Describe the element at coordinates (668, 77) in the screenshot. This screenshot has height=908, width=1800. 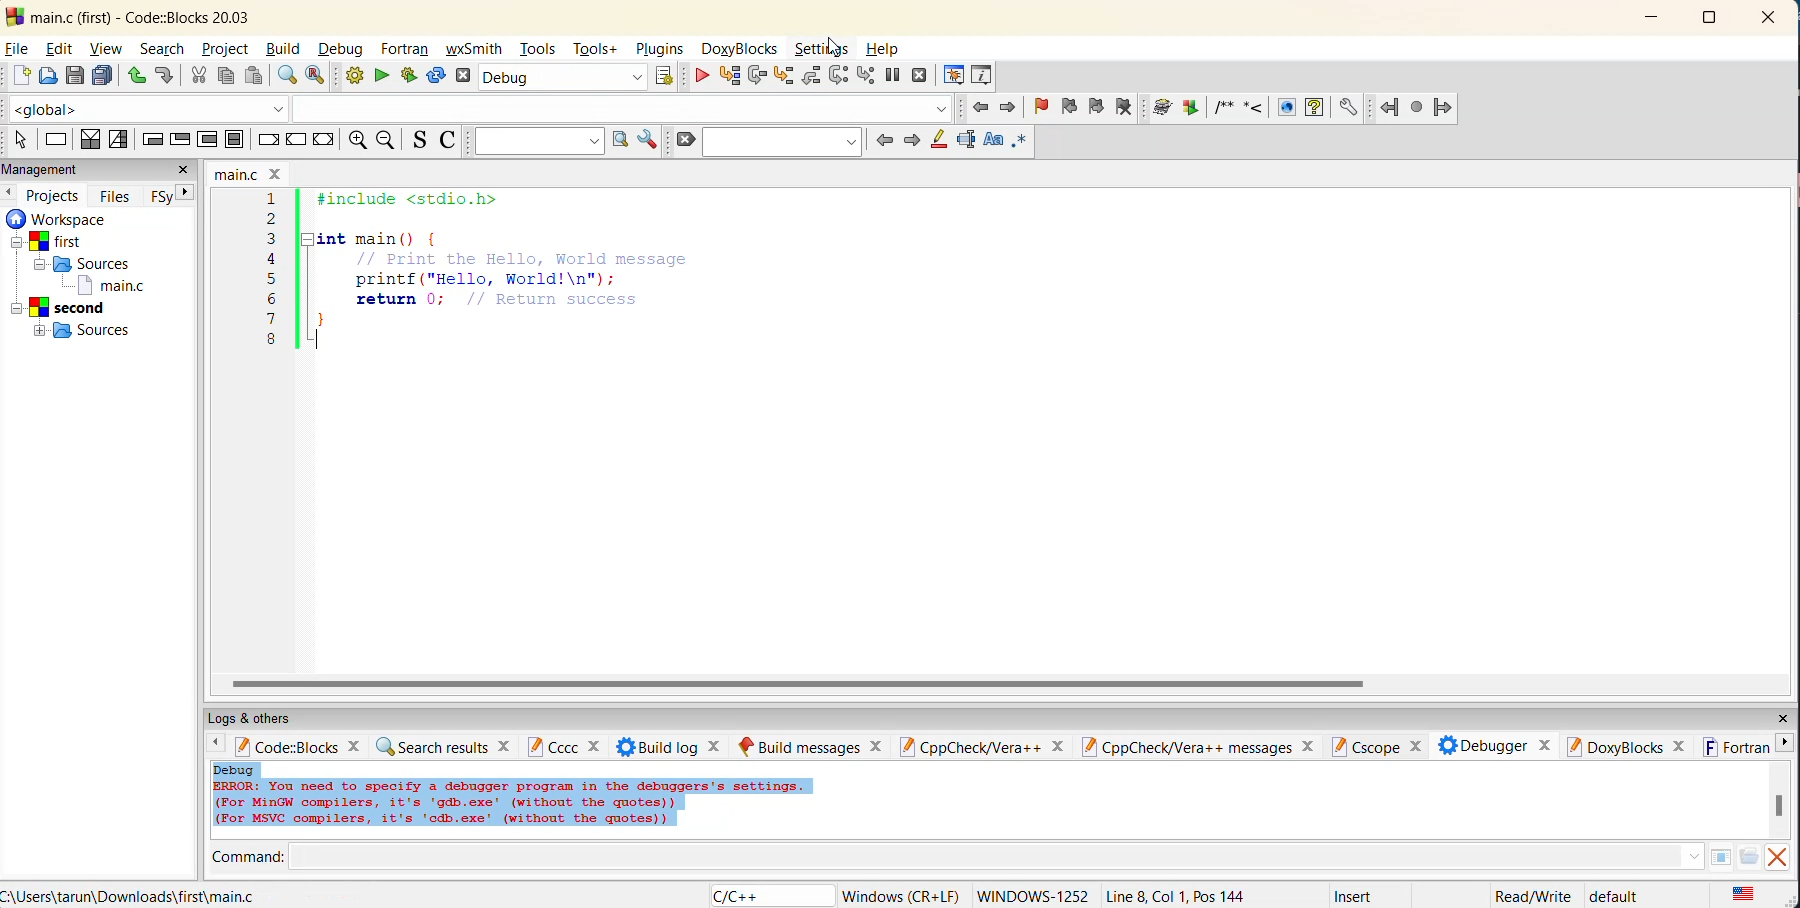
I see `show target select dialog` at that location.